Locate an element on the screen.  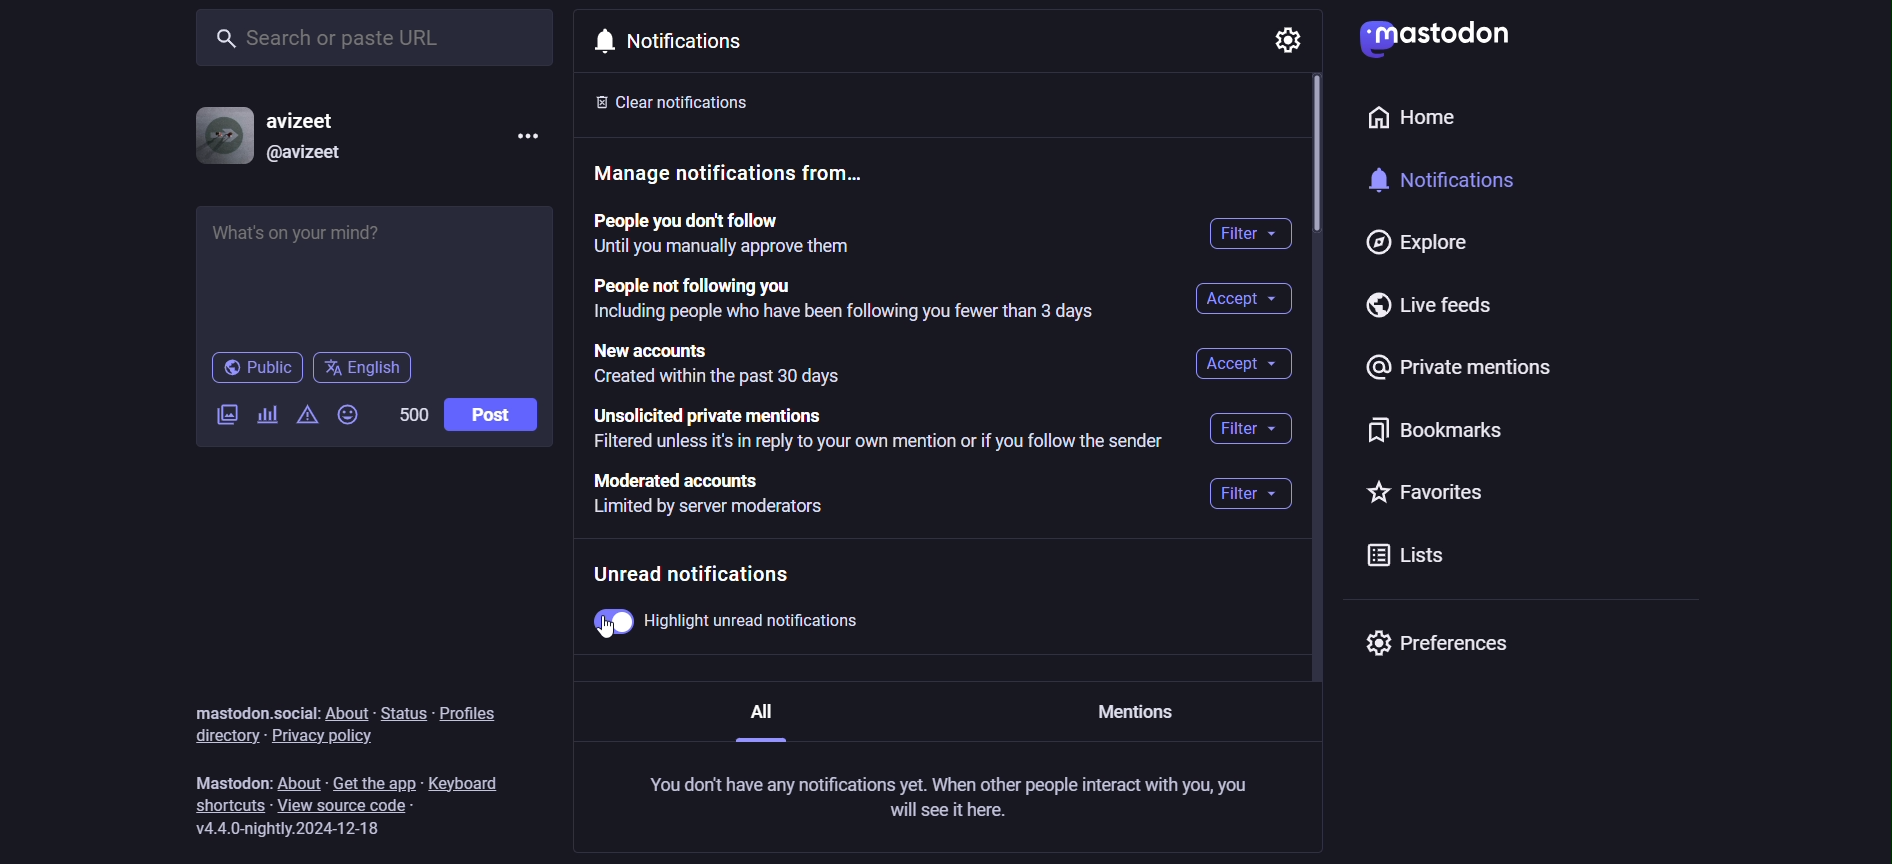
live feeds is located at coordinates (1441, 311).